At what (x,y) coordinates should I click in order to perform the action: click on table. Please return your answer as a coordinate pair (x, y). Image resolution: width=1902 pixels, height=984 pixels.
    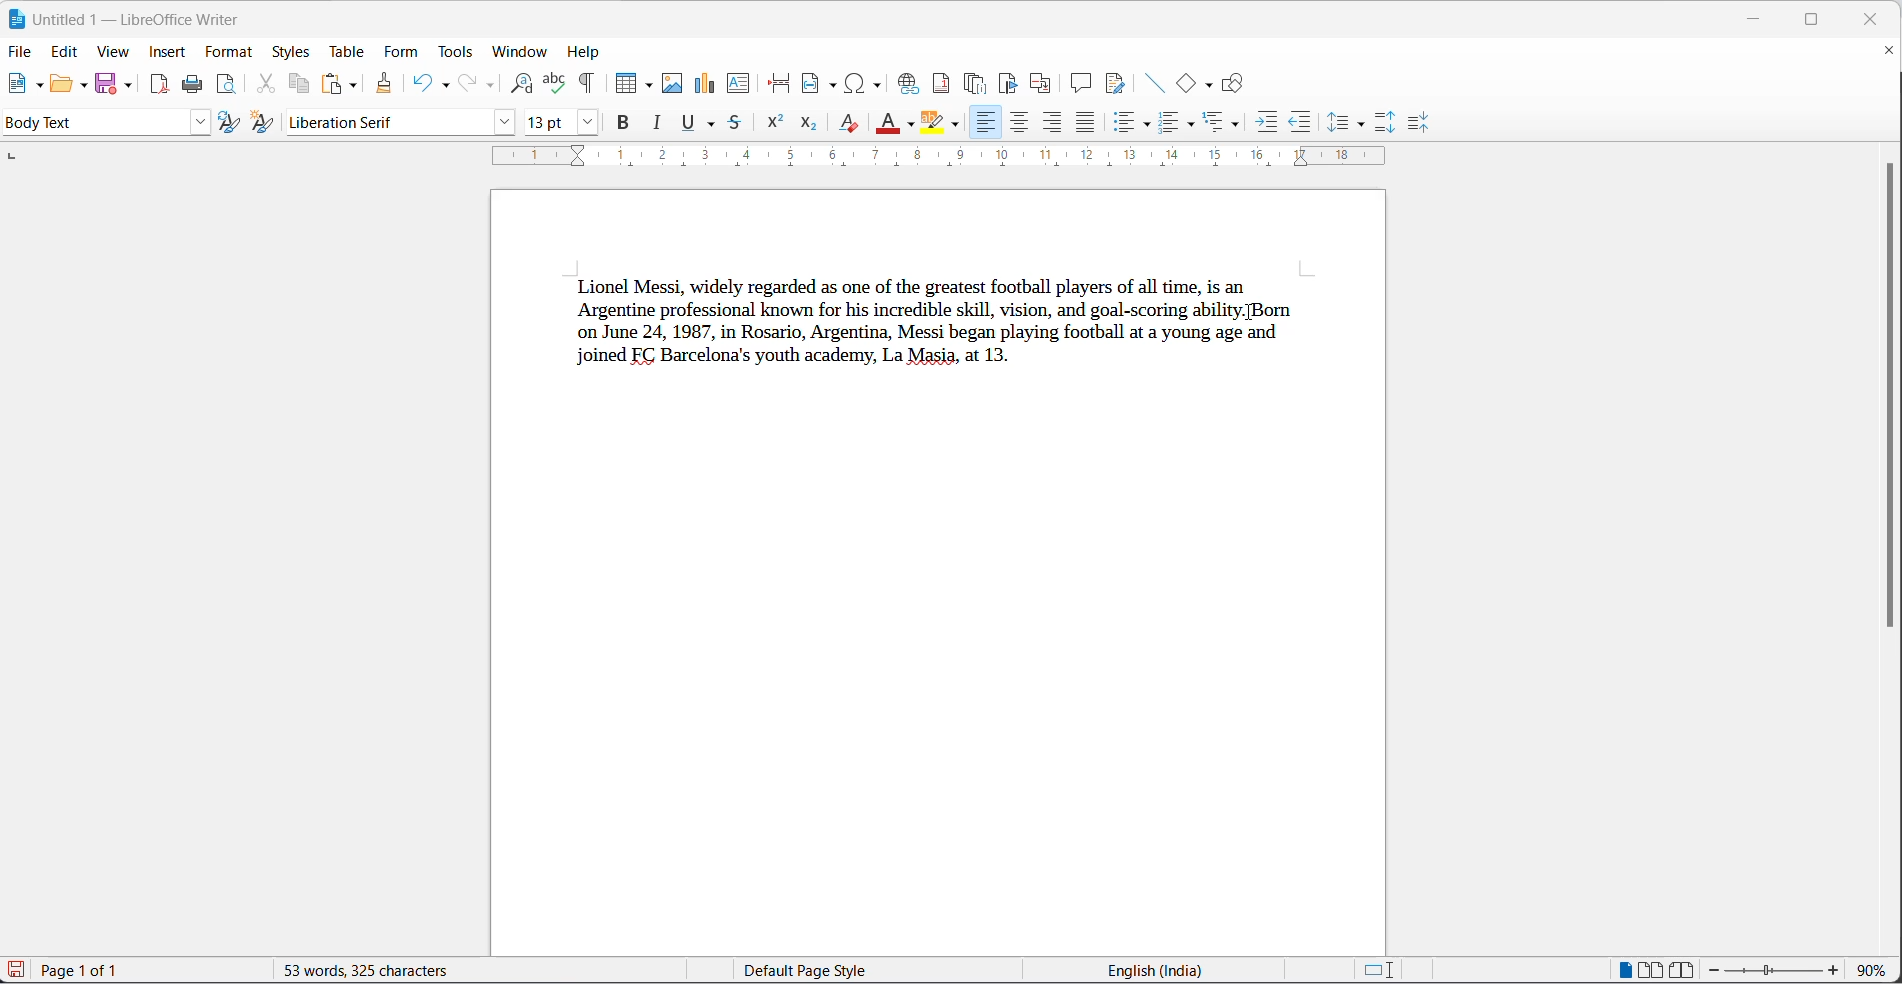
    Looking at the image, I should click on (351, 50).